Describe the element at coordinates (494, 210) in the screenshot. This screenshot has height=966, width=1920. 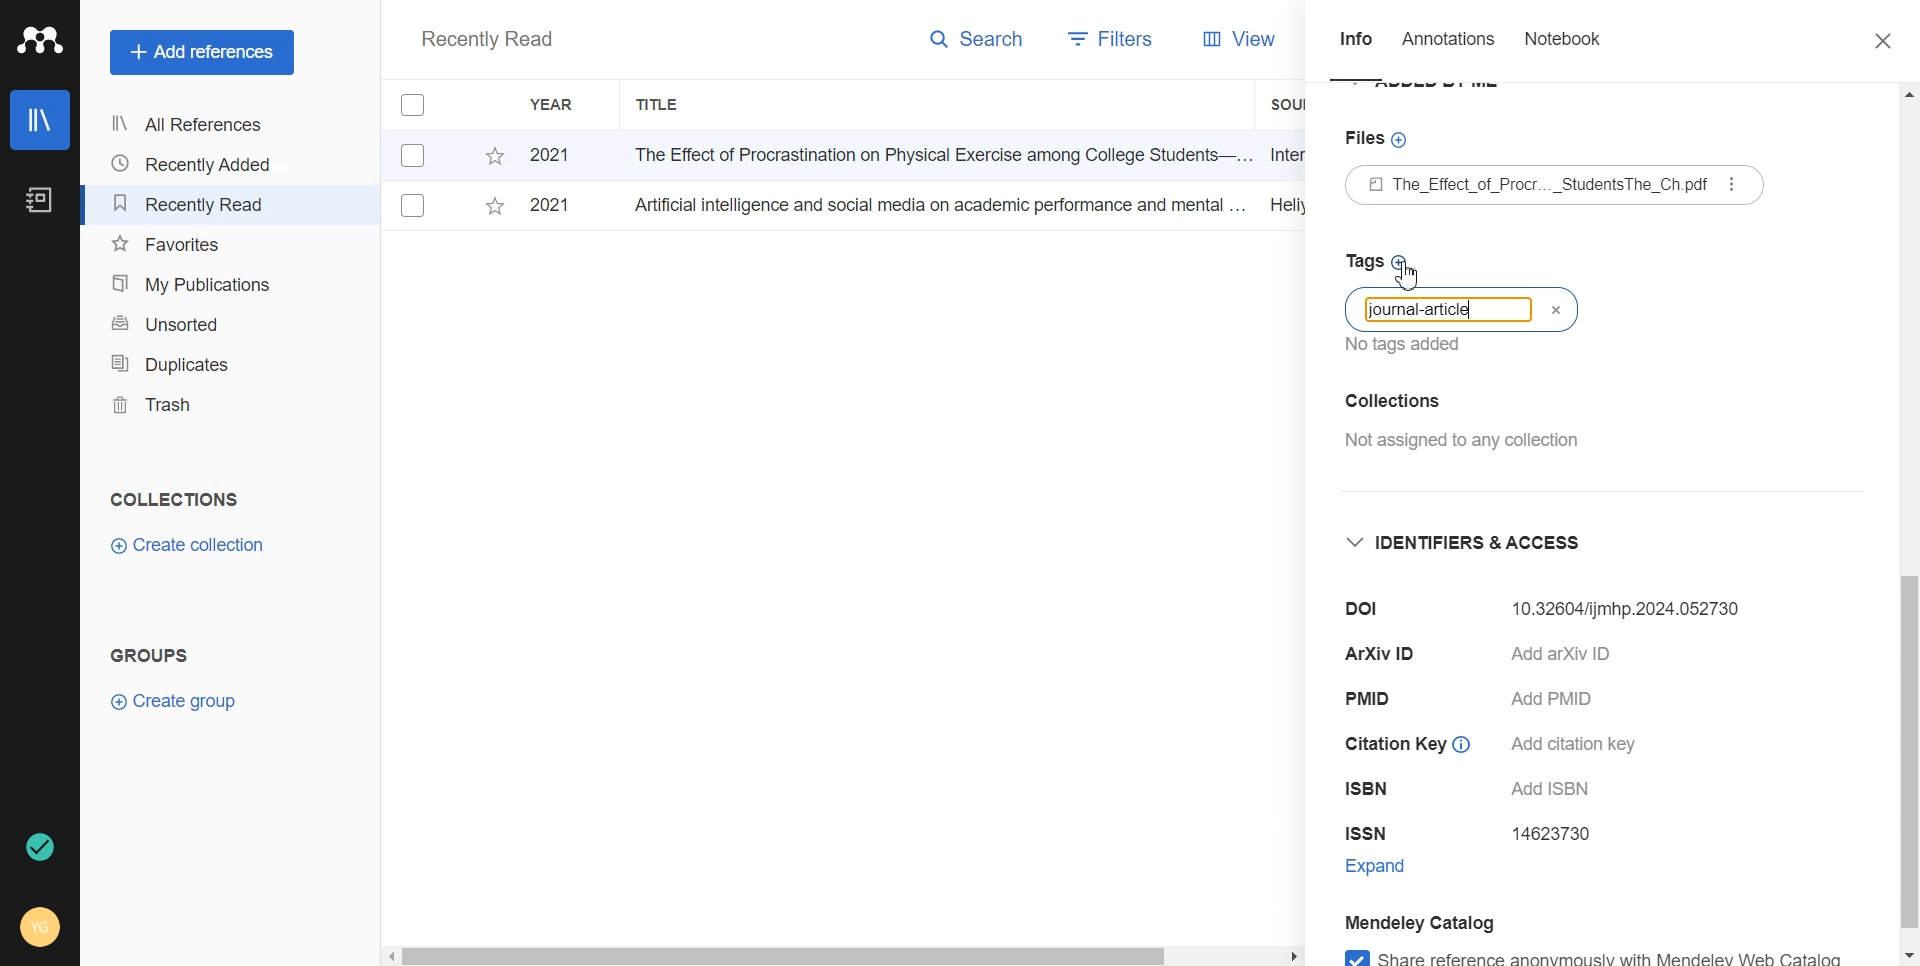
I see `Starred` at that location.